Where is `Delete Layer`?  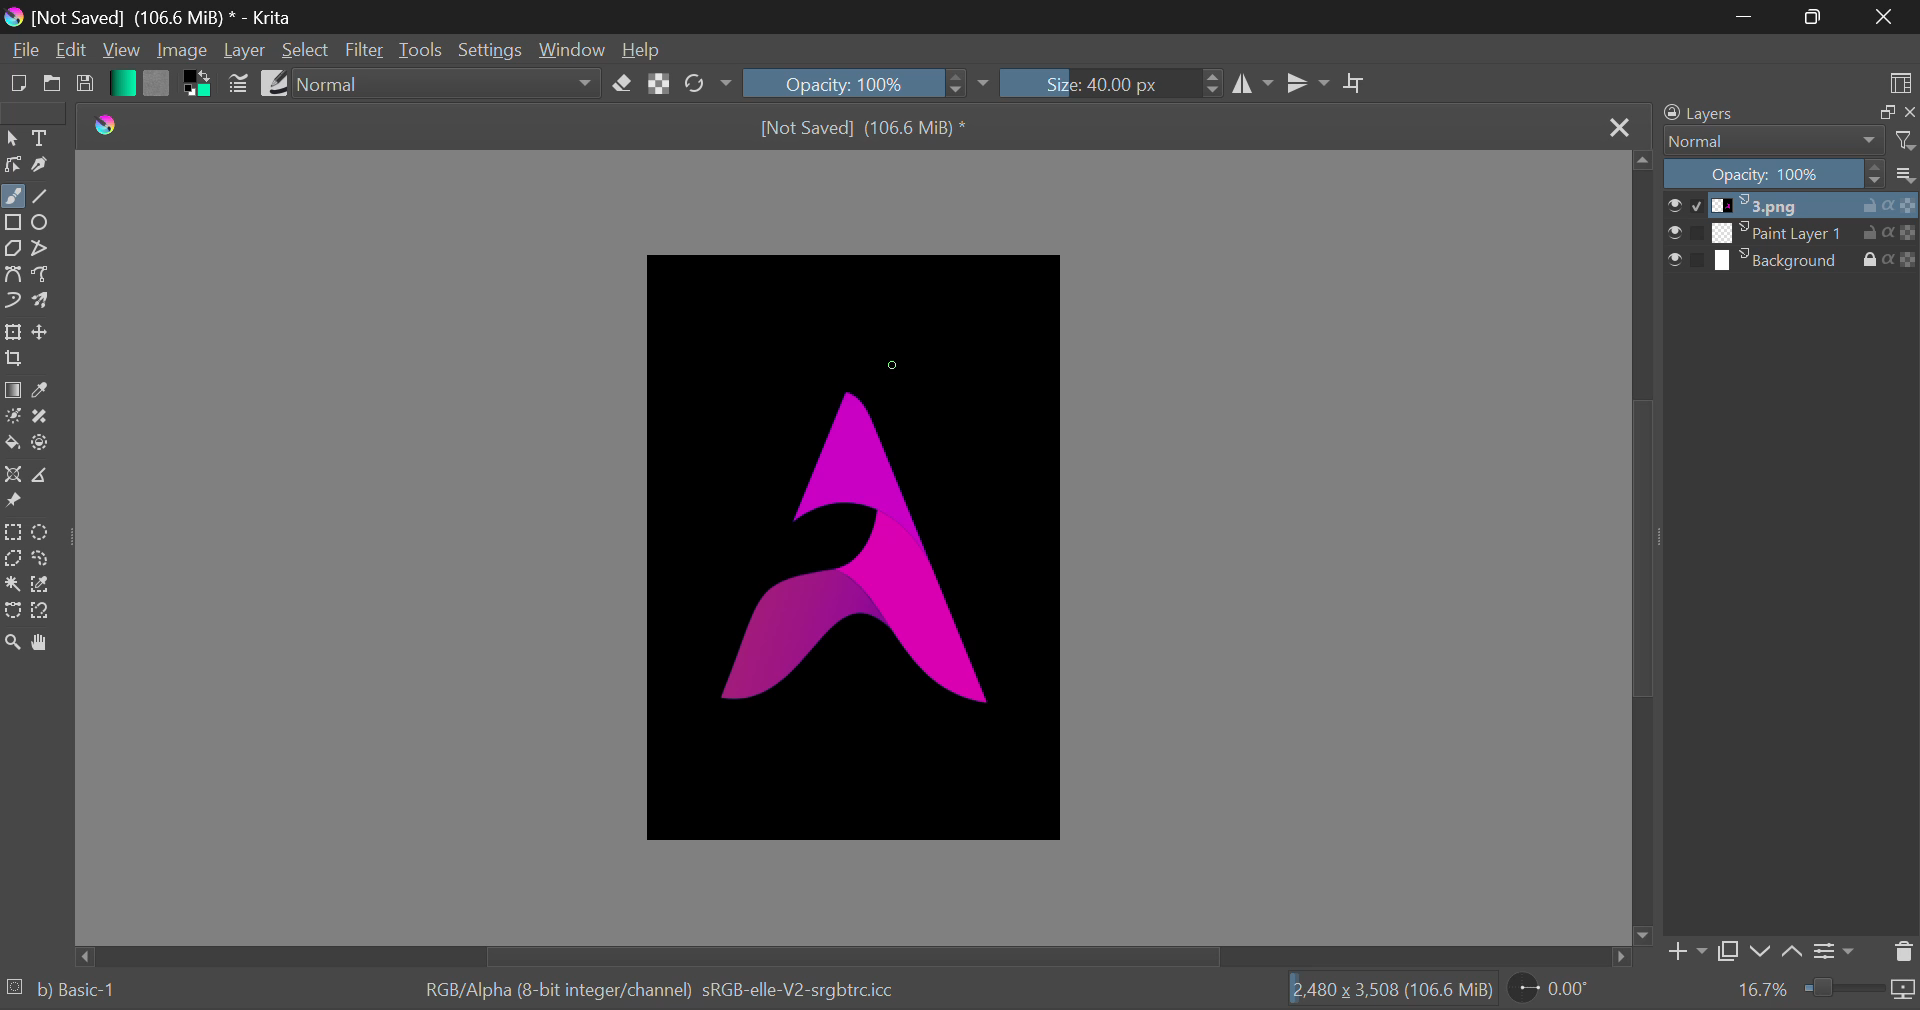 Delete Layer is located at coordinates (1903, 951).